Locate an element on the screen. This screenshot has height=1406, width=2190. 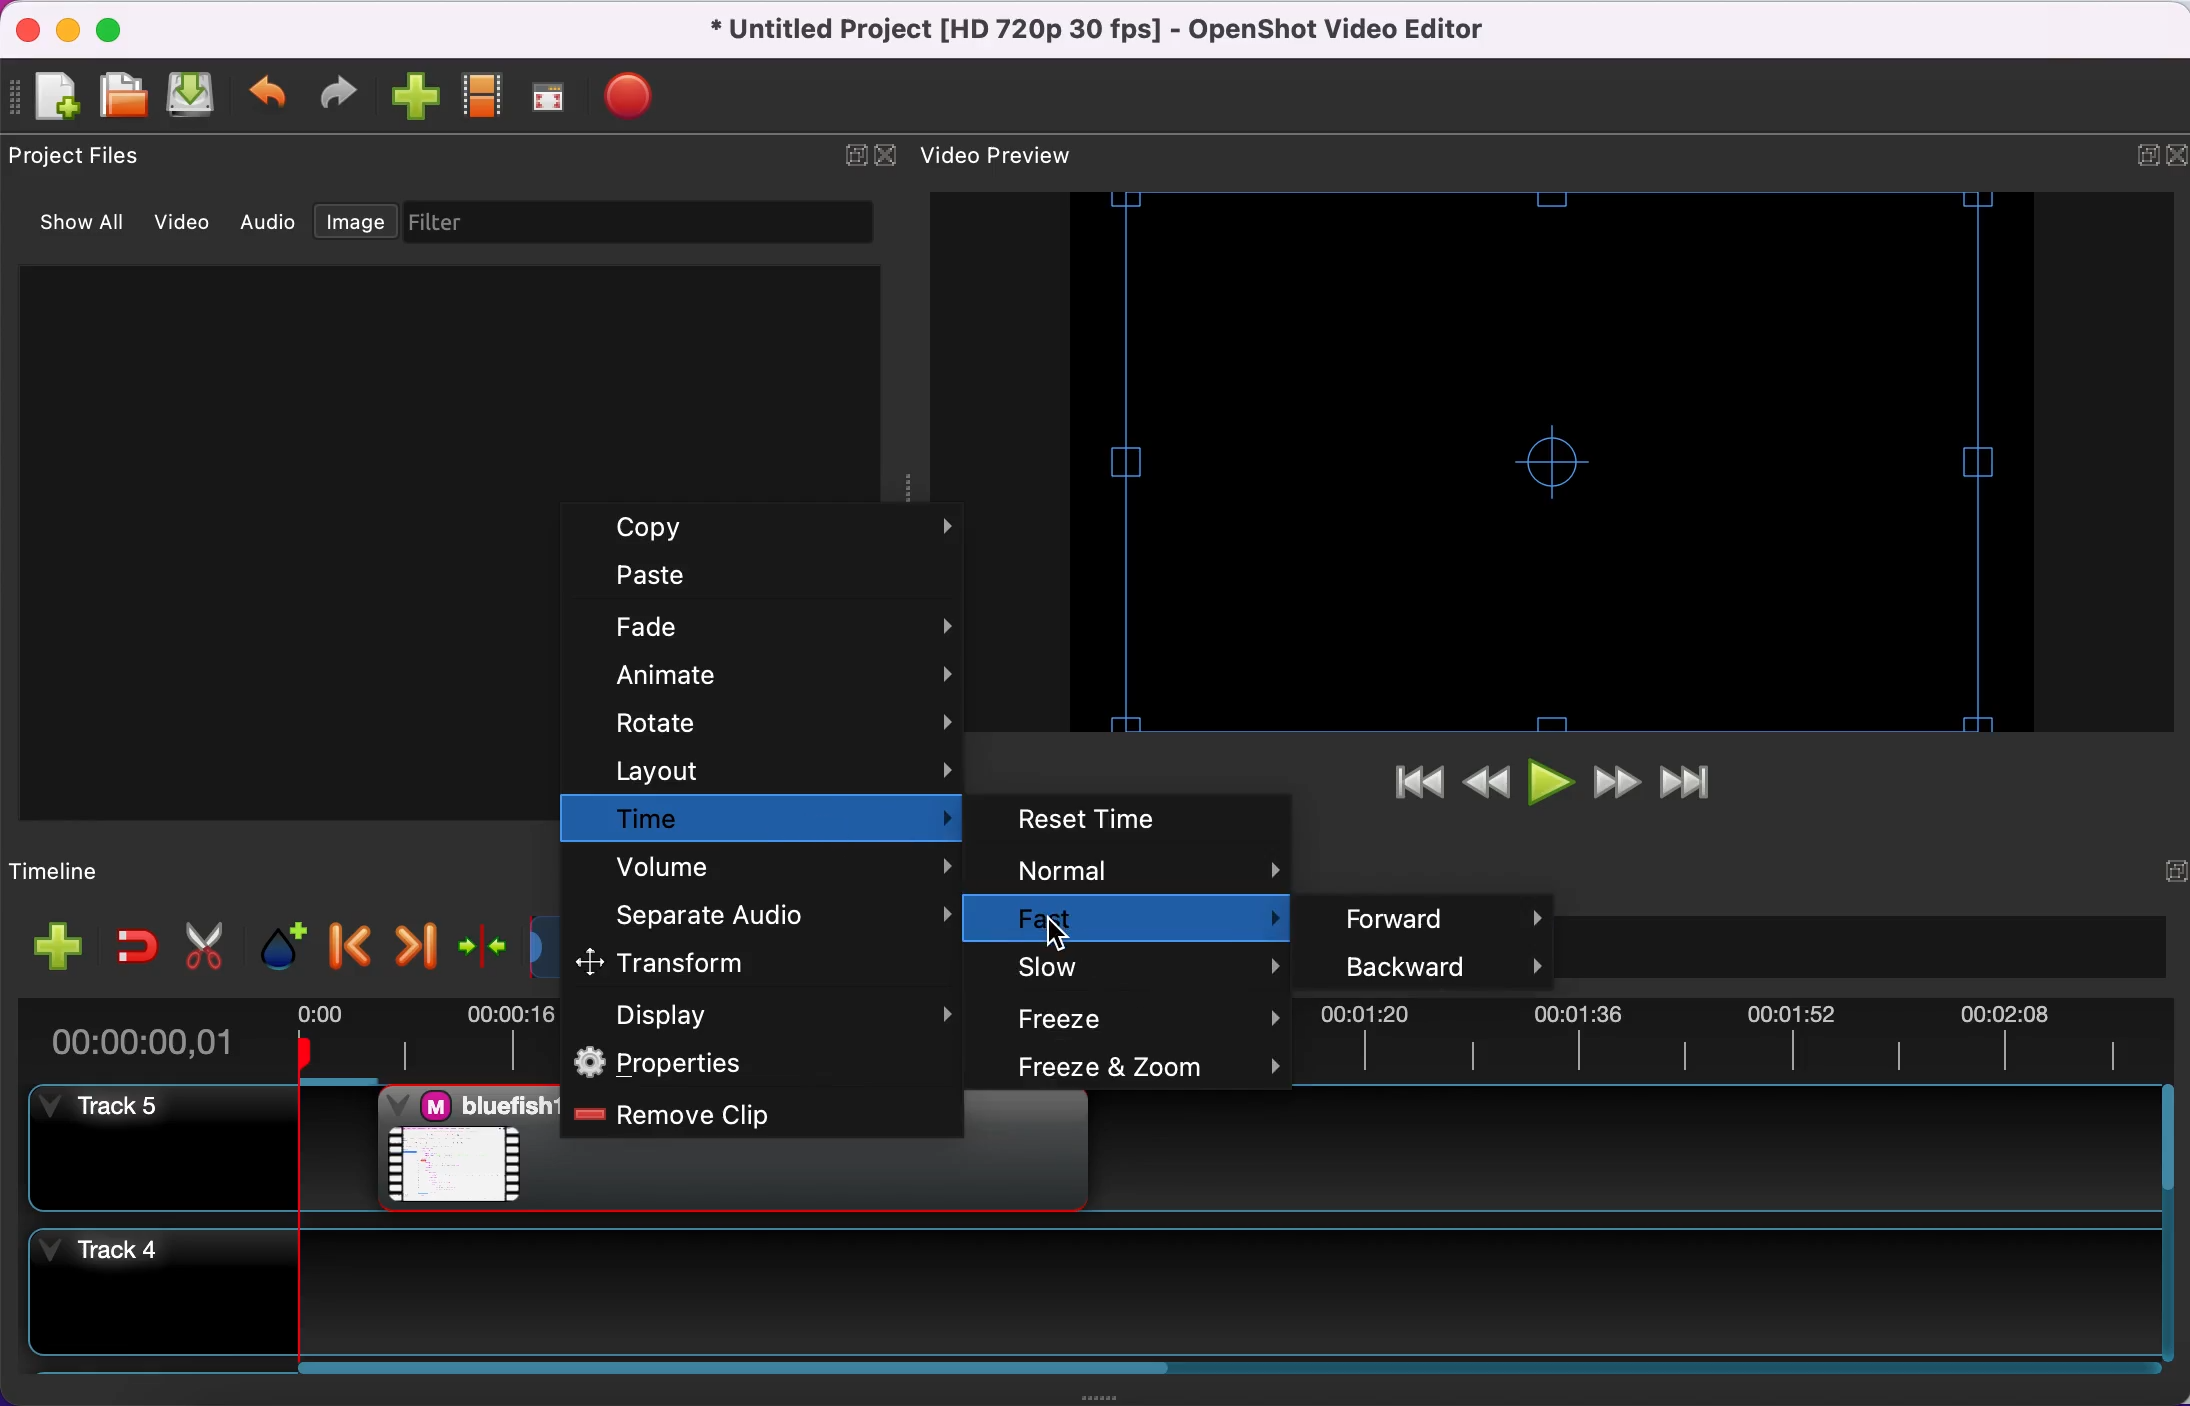
show all is located at coordinates (78, 228).